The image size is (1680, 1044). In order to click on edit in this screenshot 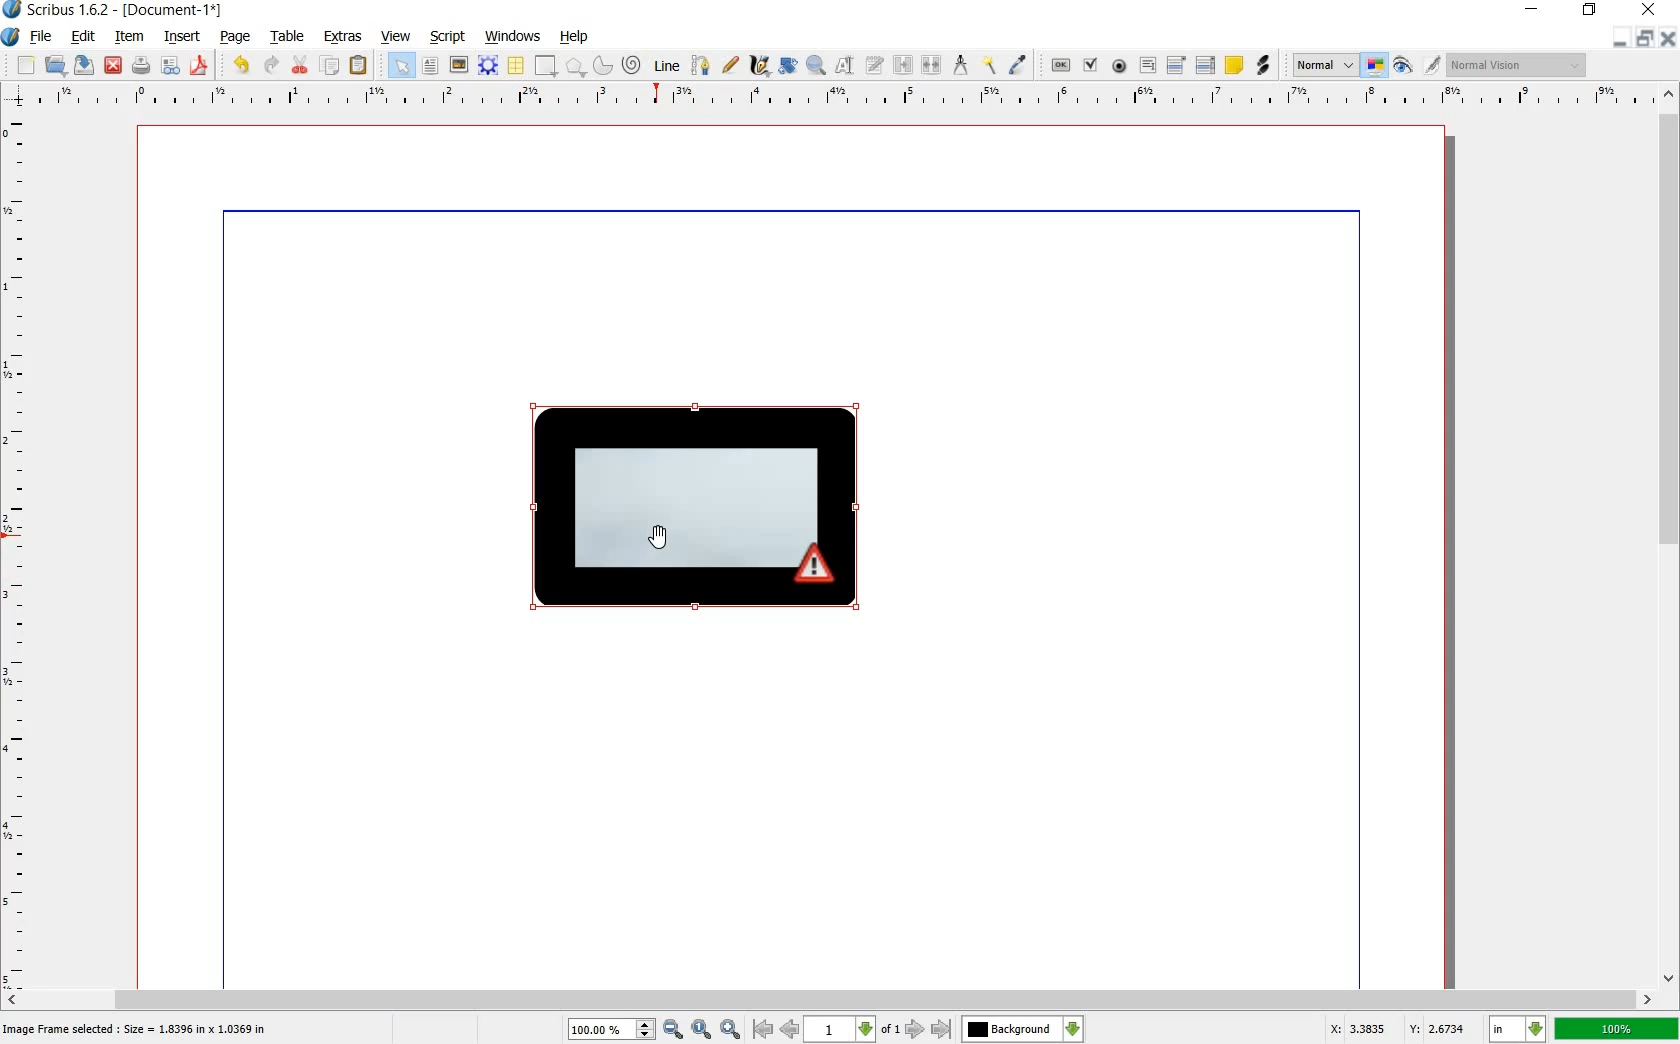, I will do `click(82, 37)`.